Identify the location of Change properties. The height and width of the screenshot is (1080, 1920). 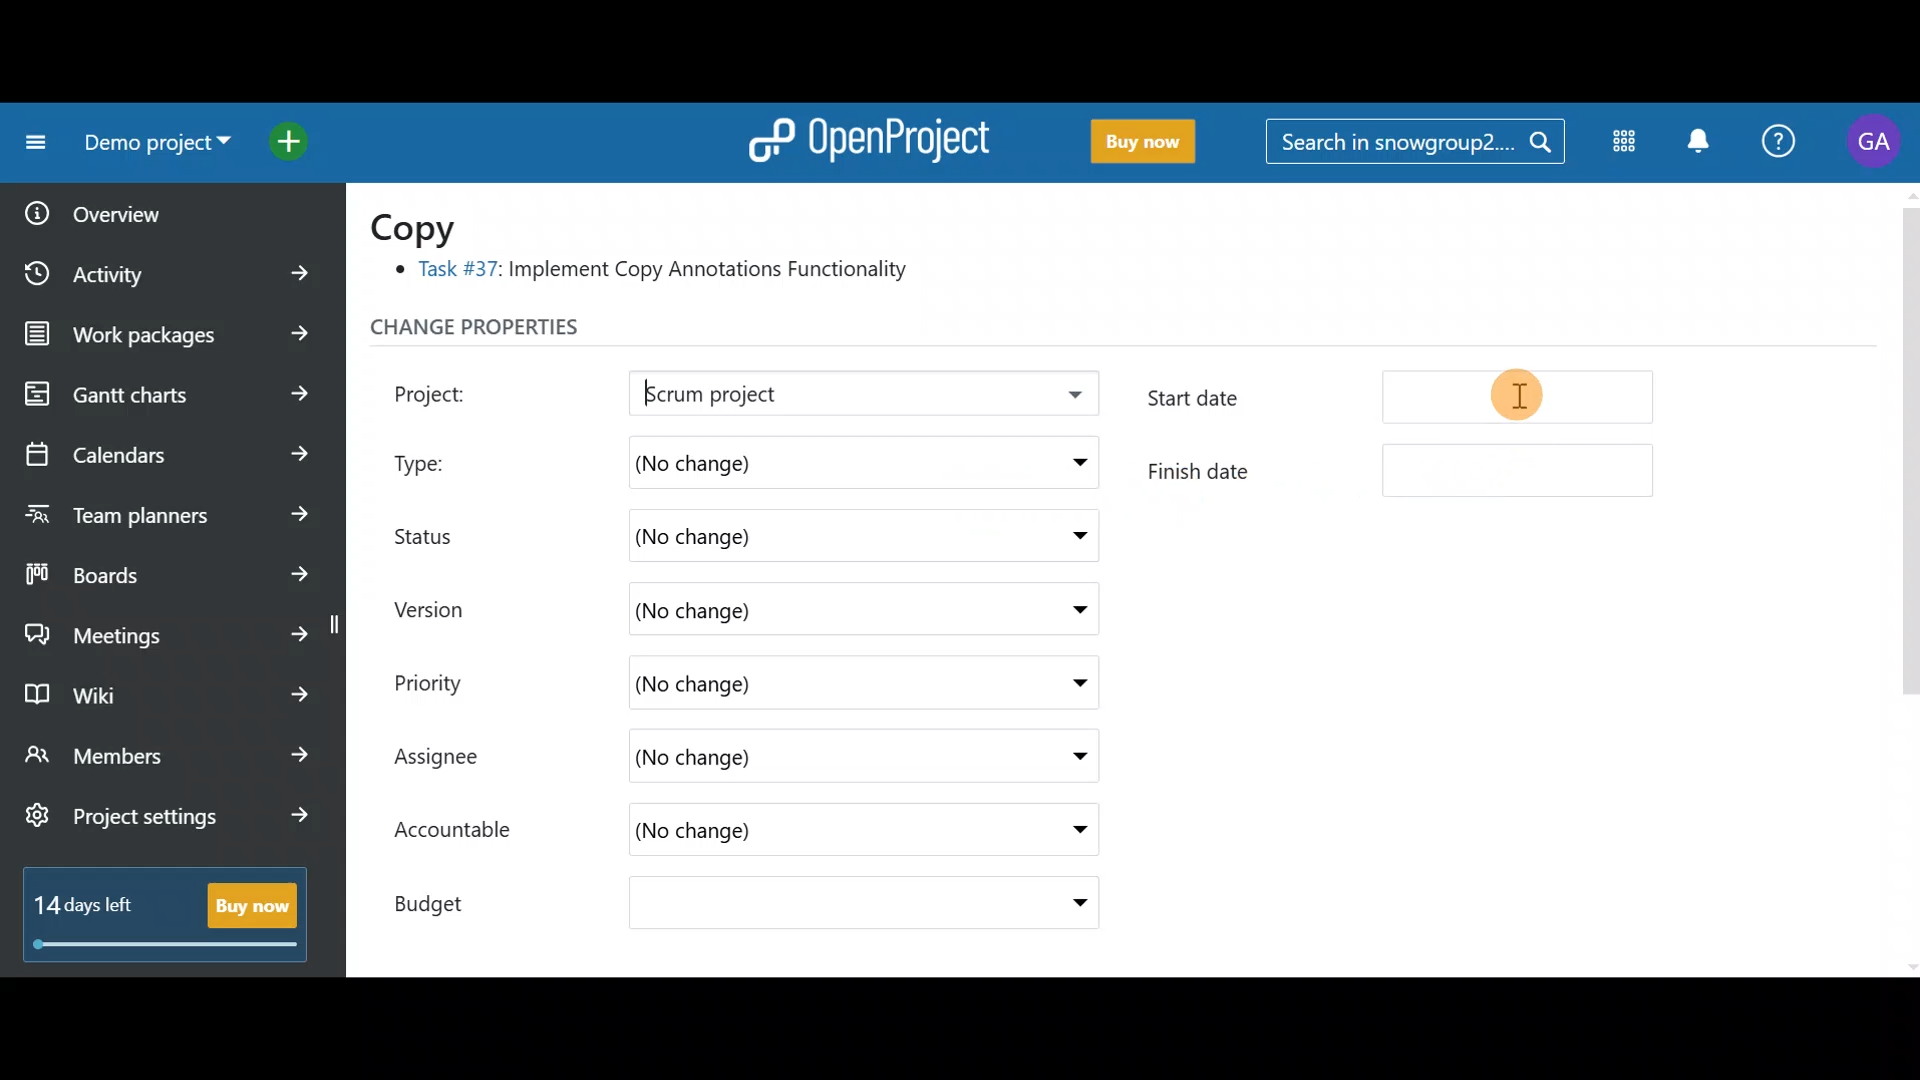
(515, 332).